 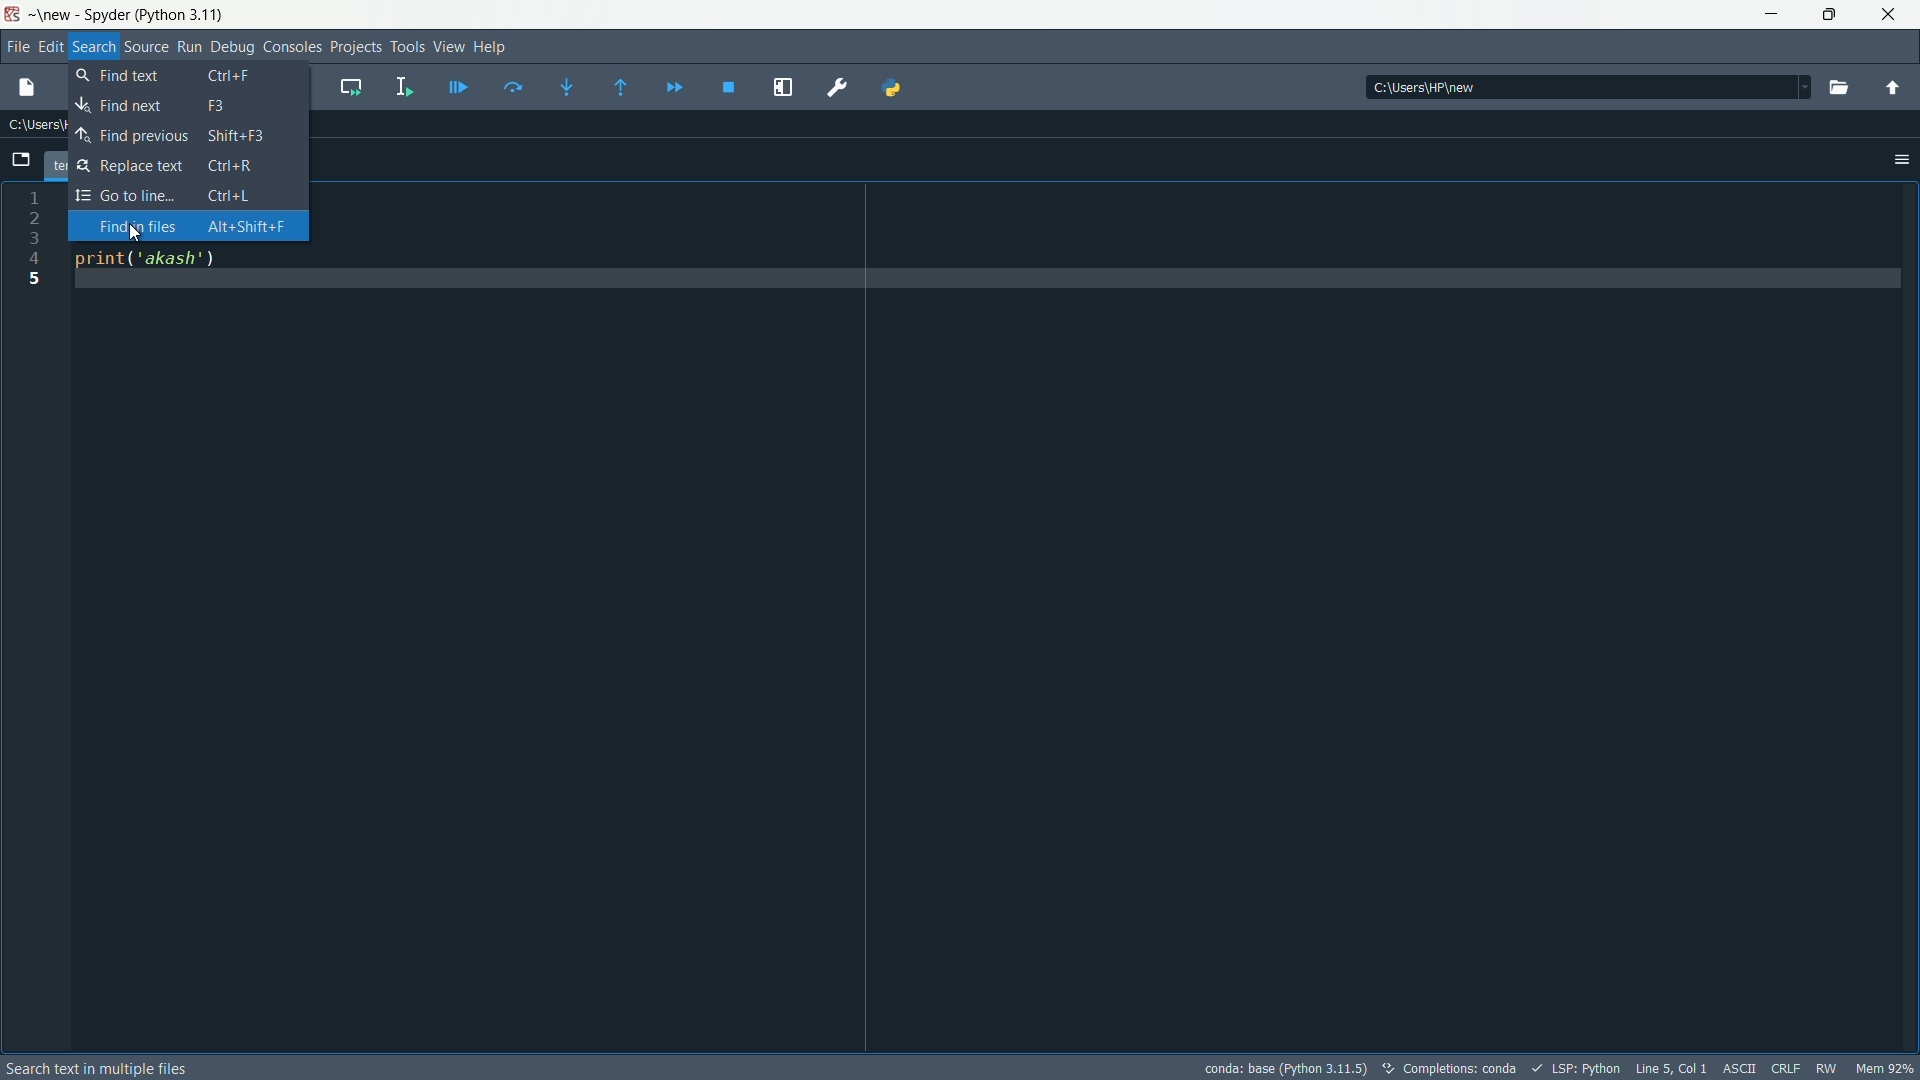 I want to click on RW, so click(x=1827, y=1067).